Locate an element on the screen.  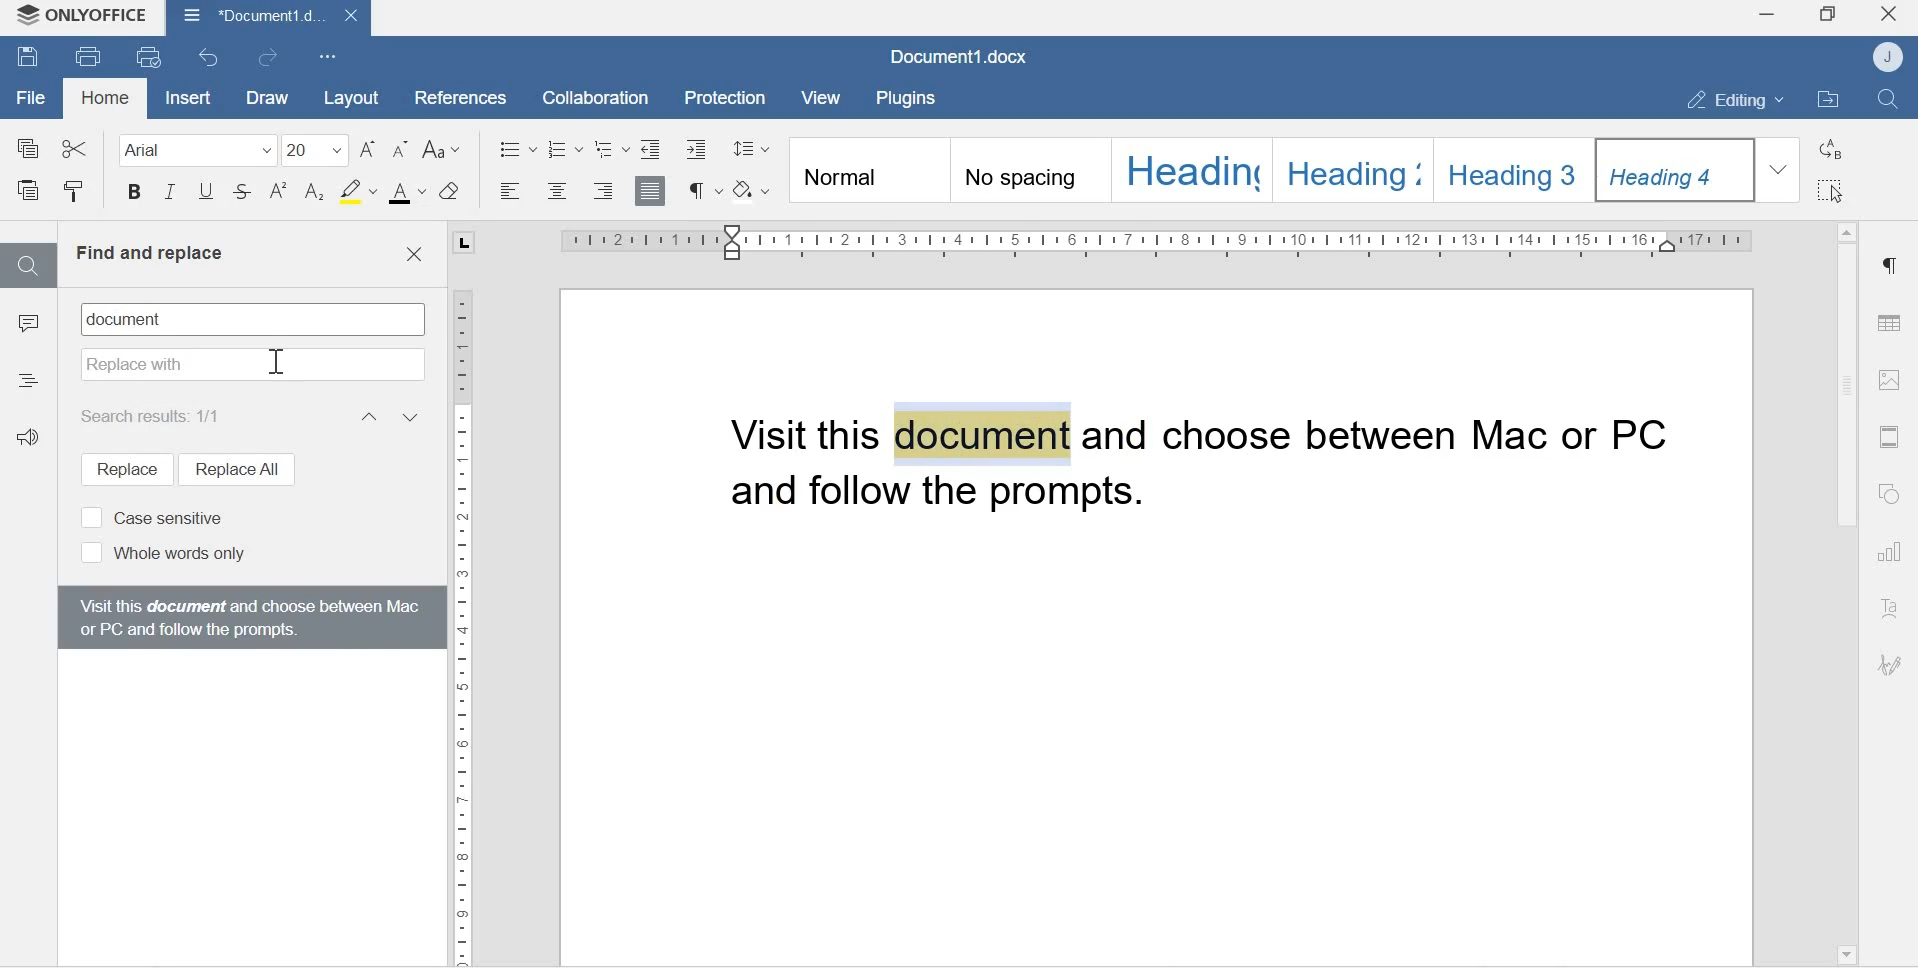
Print file is located at coordinates (90, 55).